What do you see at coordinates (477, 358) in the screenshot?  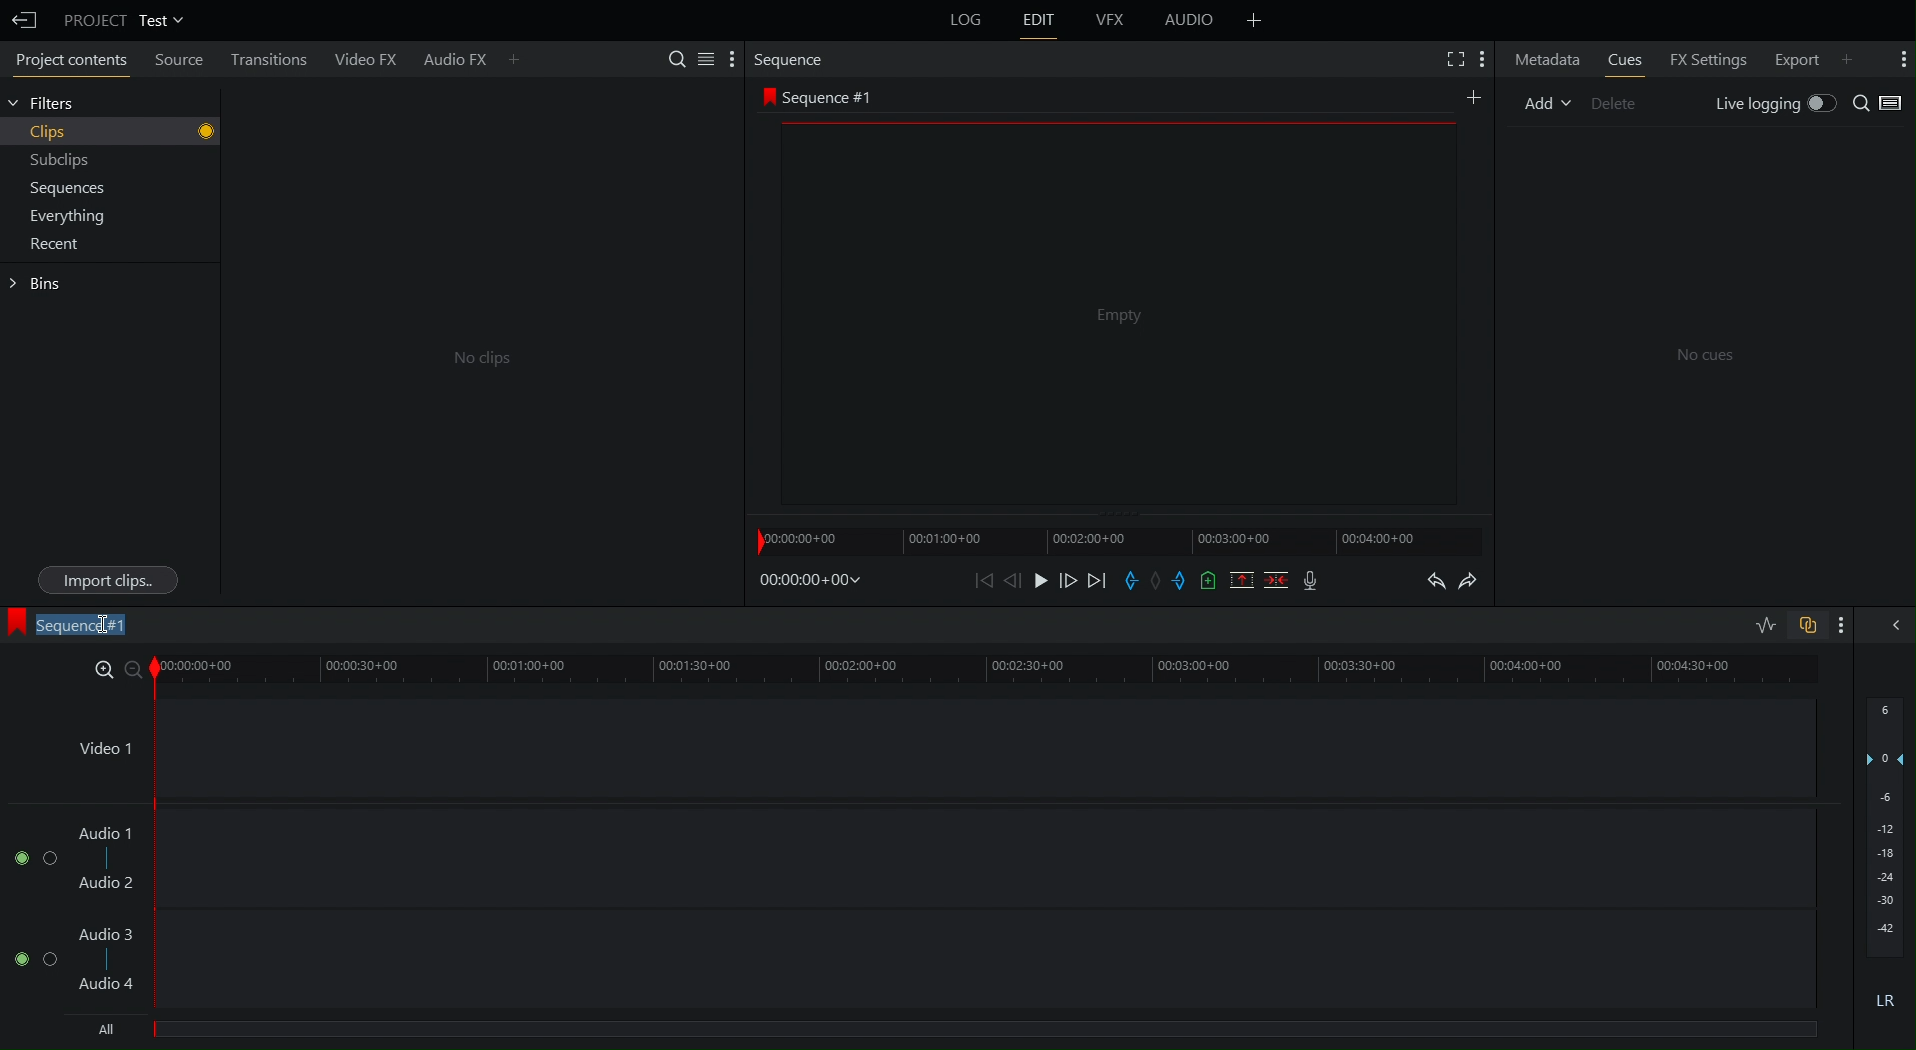 I see `Co Clips` at bounding box center [477, 358].